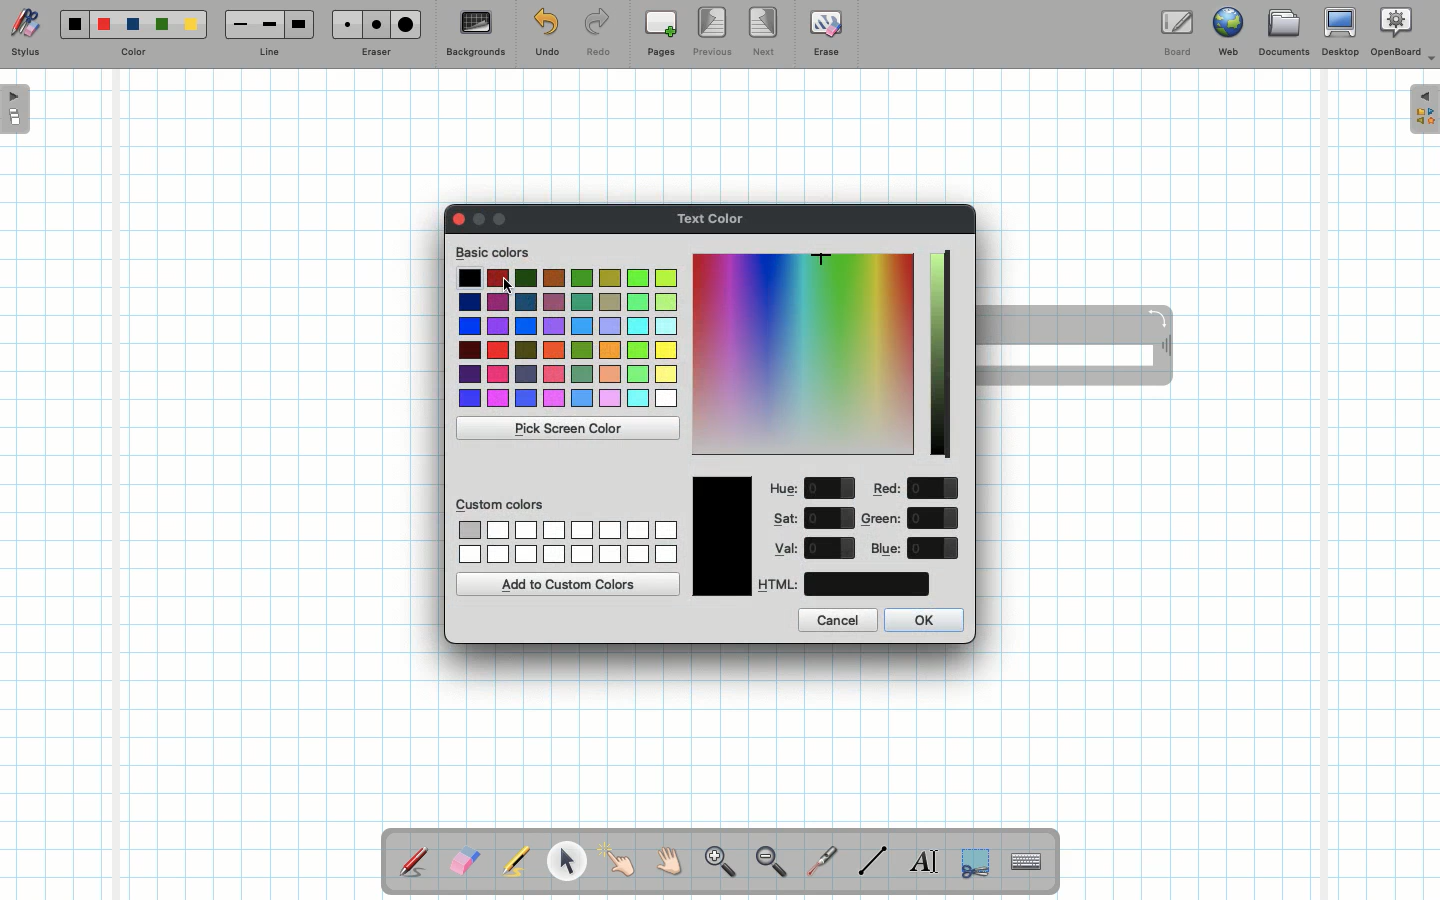  I want to click on OpenBoard, so click(1403, 32).